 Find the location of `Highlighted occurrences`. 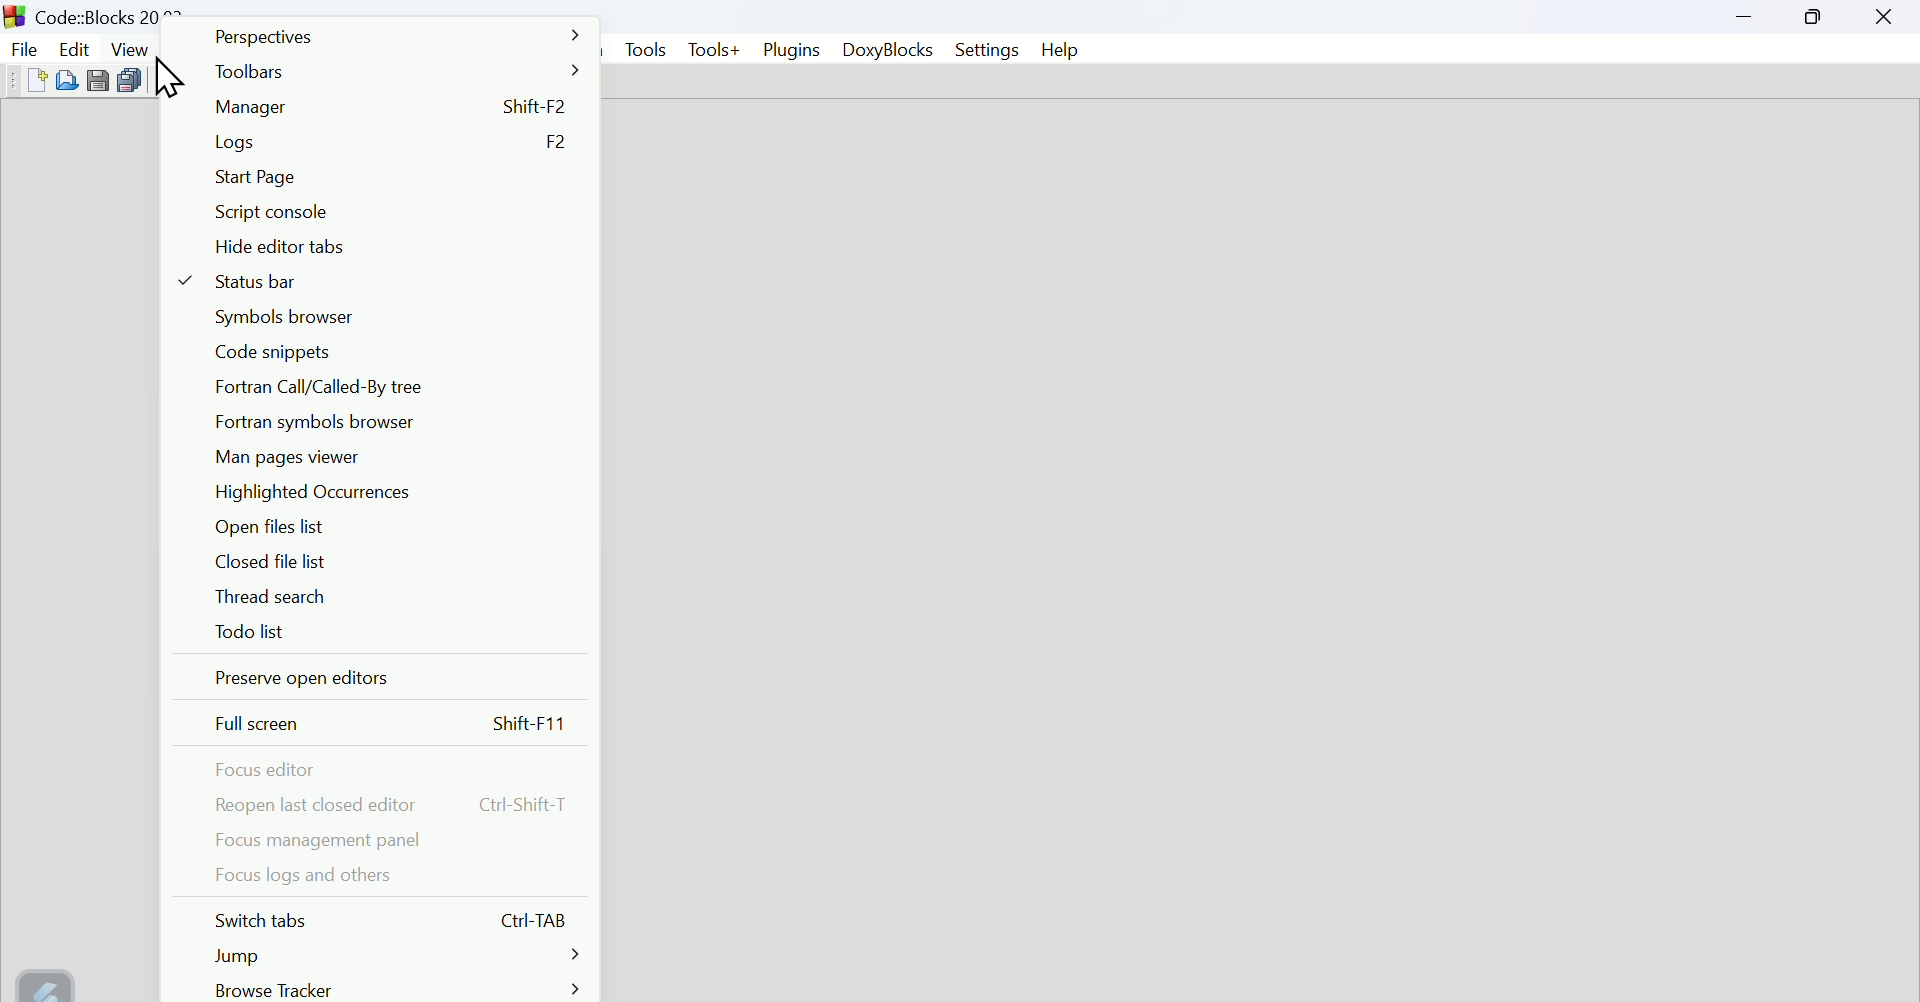

Highlighted occurrences is located at coordinates (313, 493).